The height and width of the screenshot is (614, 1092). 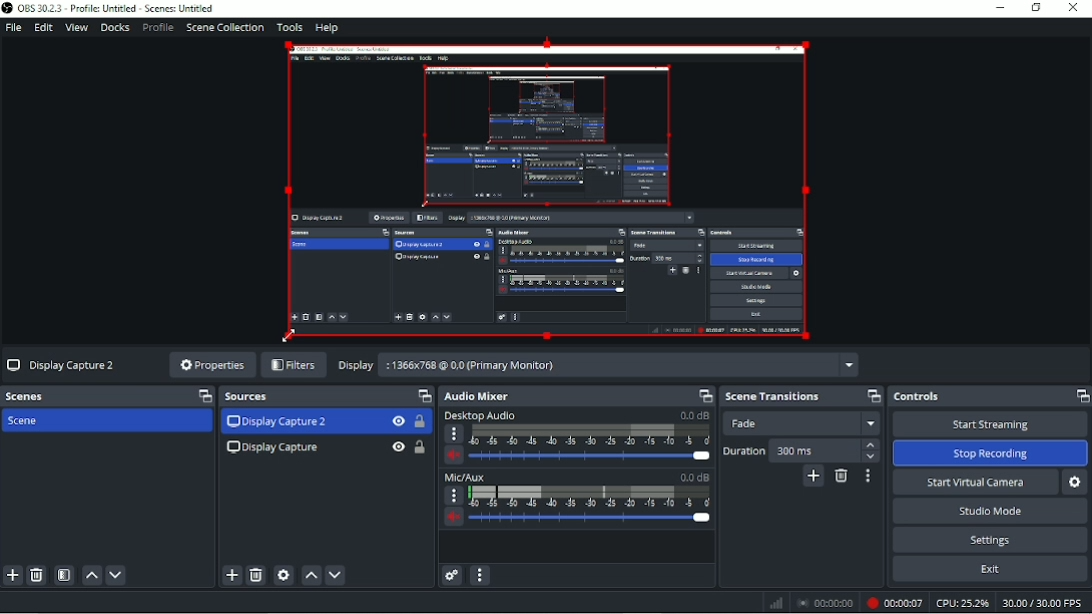 What do you see at coordinates (825, 603) in the screenshot?
I see `00:00:00` at bounding box center [825, 603].